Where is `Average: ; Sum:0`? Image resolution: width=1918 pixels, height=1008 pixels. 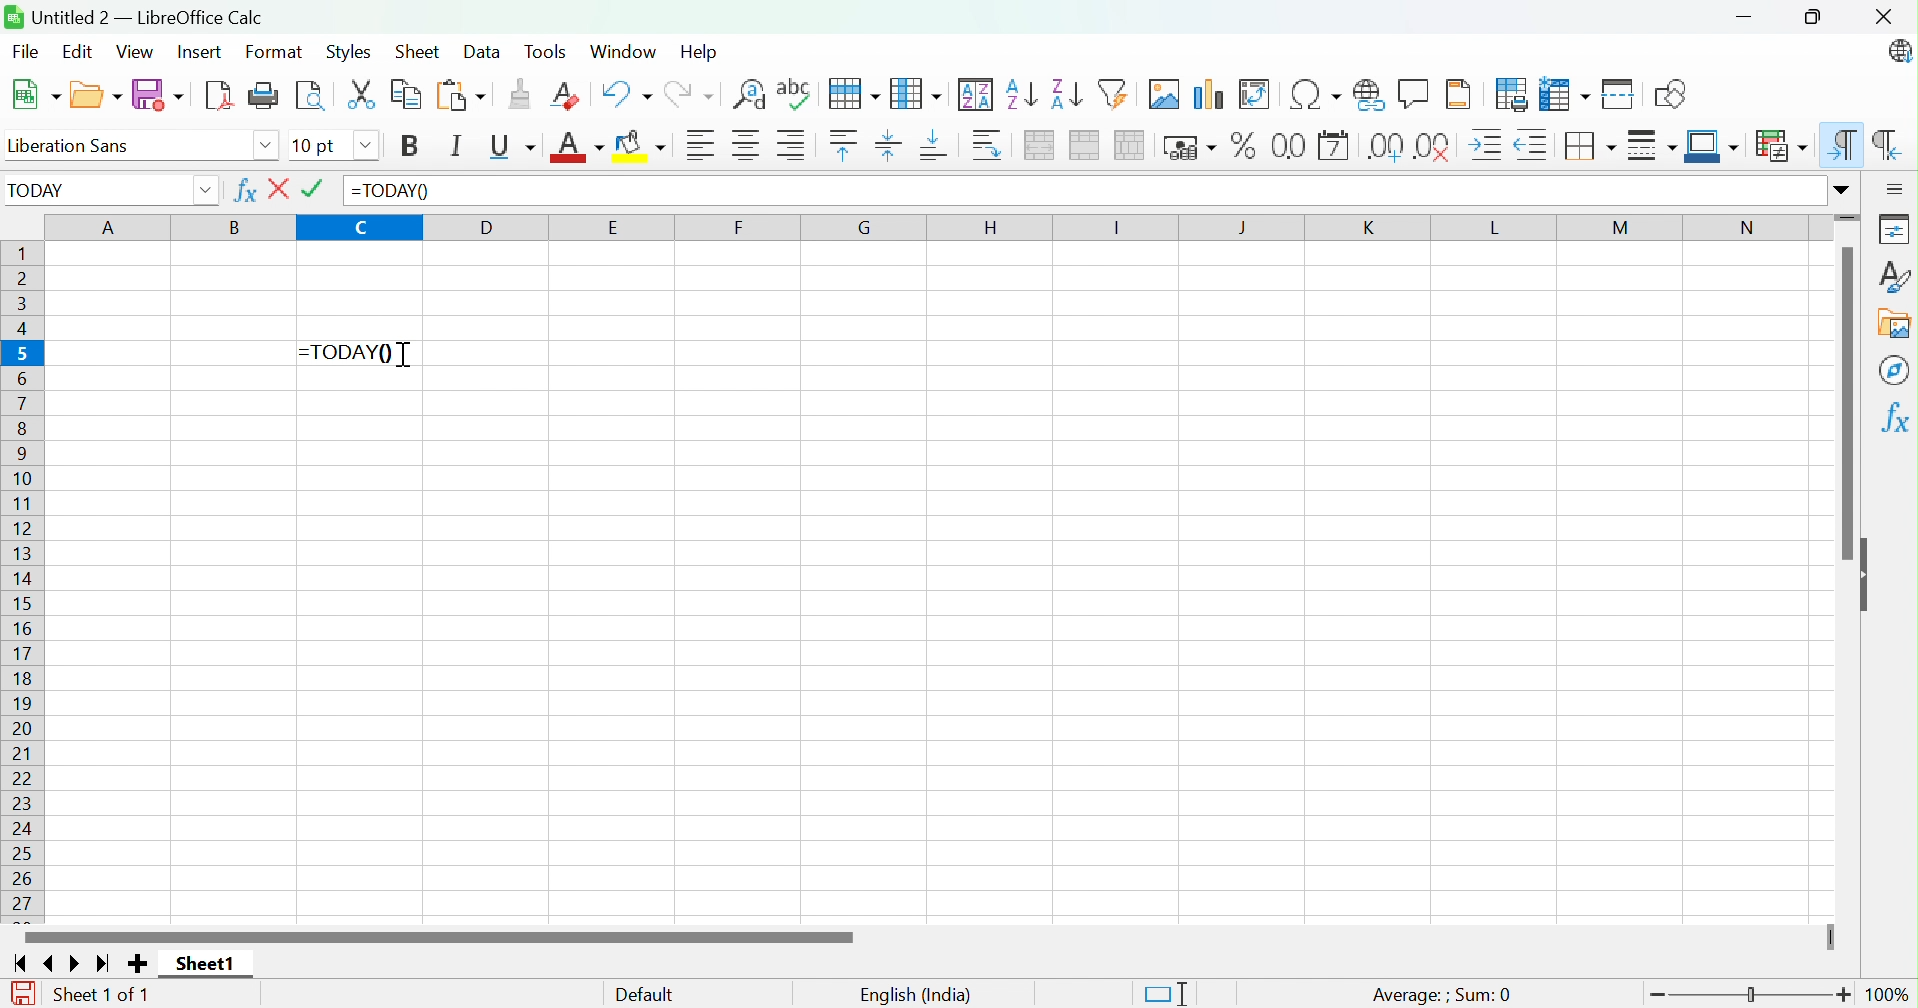
Average: ; Sum:0 is located at coordinates (1441, 994).